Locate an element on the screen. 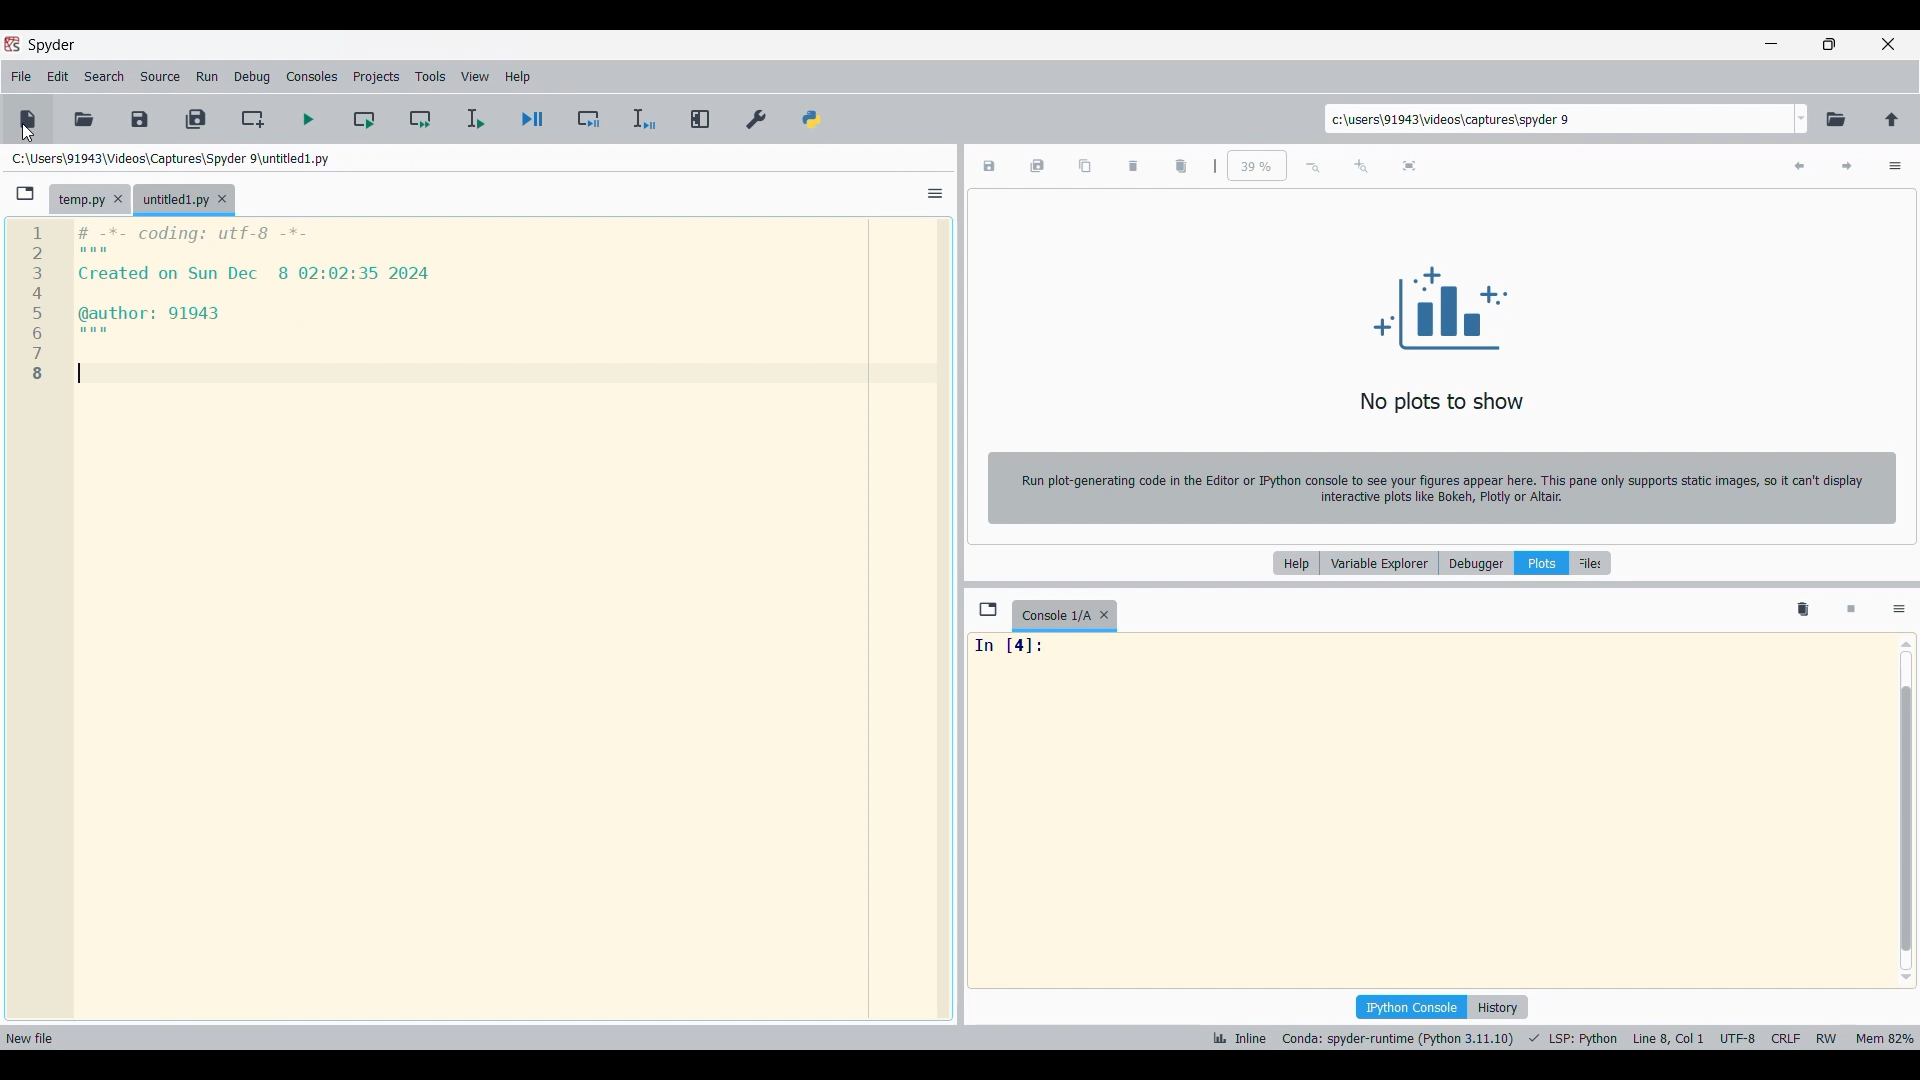  Close interface is located at coordinates (1888, 44).